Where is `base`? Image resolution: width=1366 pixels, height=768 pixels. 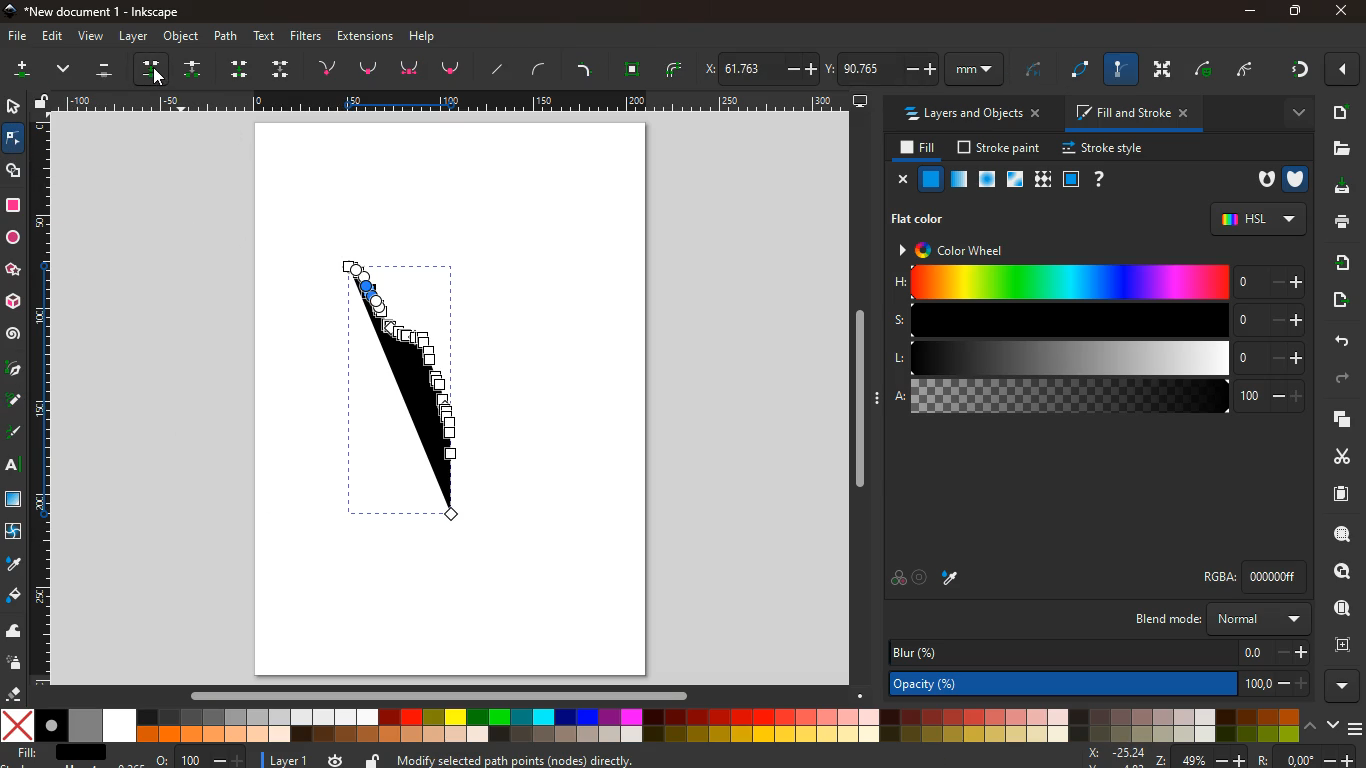
base is located at coordinates (412, 69).